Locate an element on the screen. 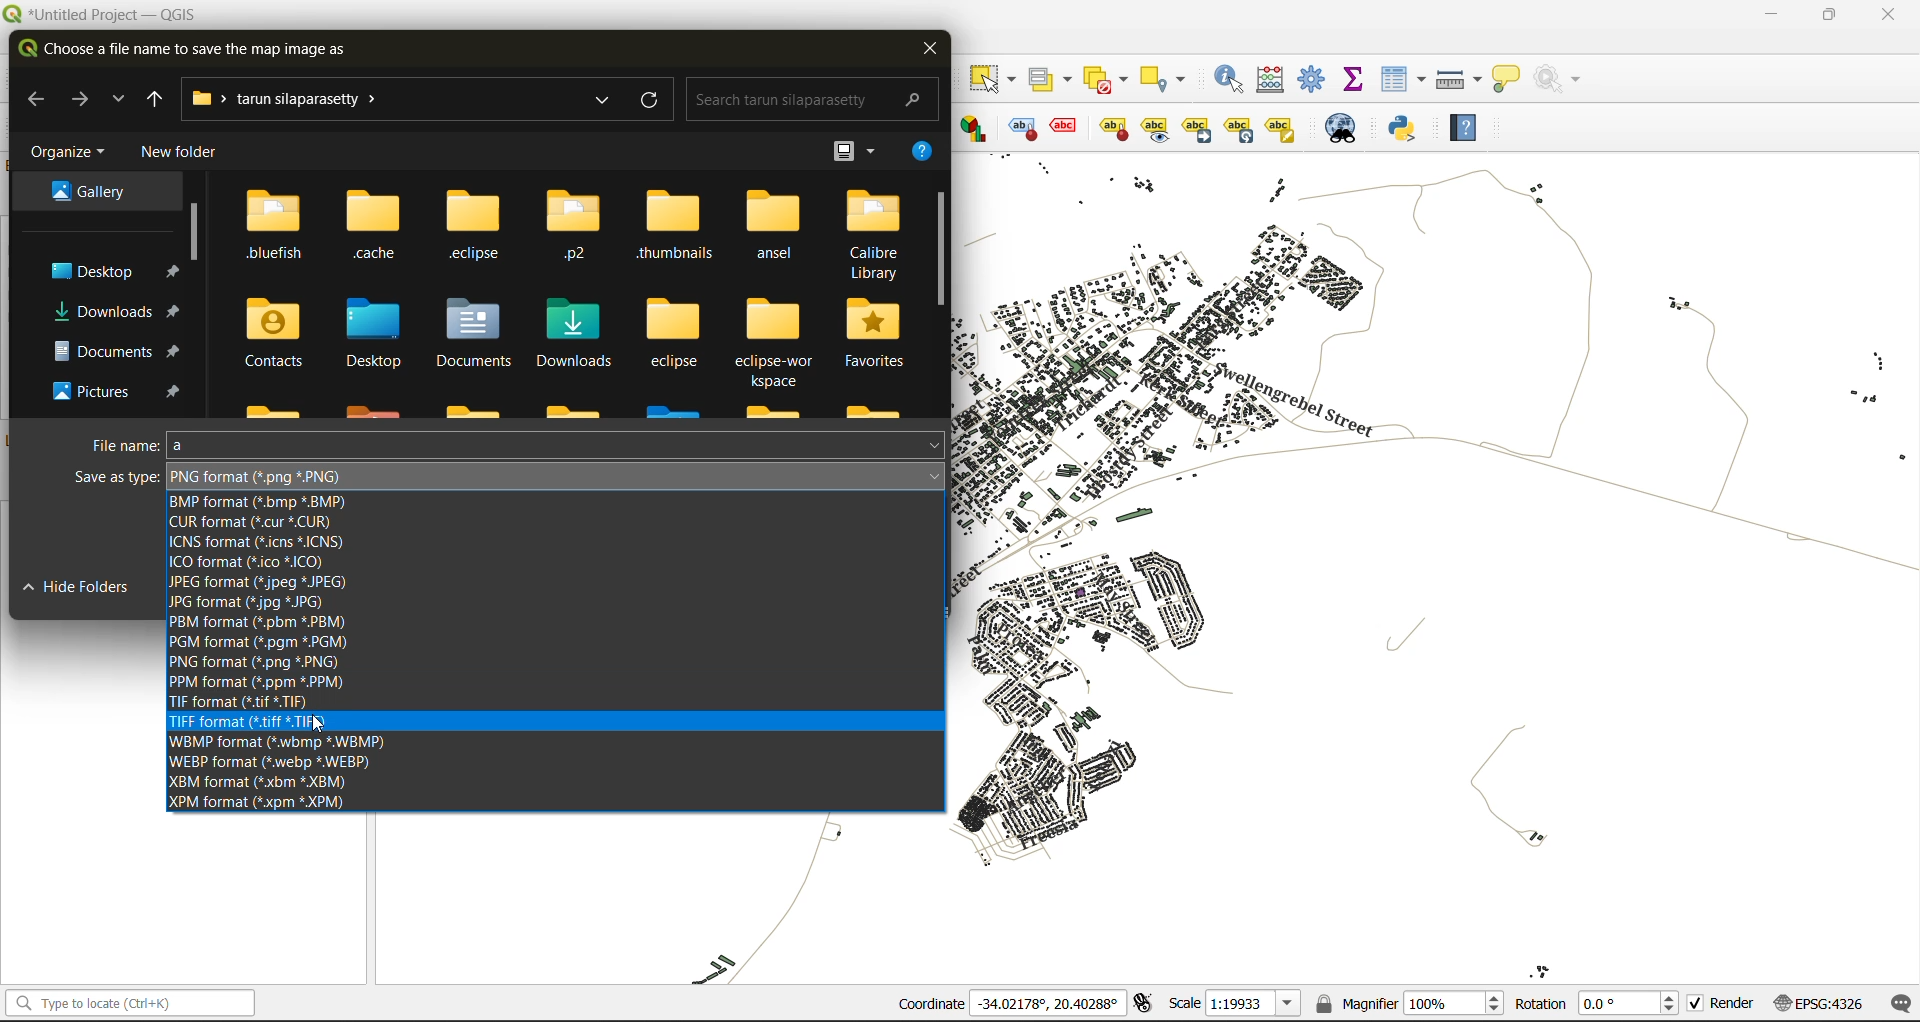  cancel is located at coordinates (876, 583).